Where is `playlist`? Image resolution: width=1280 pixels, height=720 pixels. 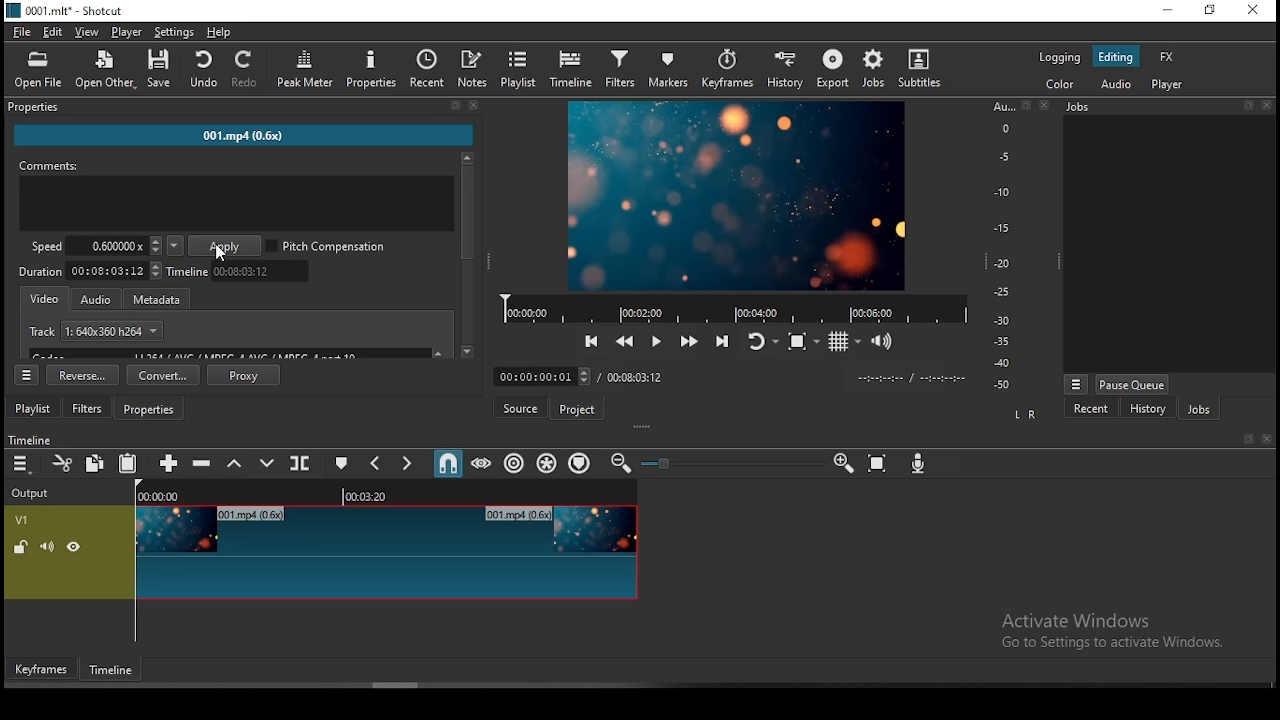
playlist is located at coordinates (34, 407).